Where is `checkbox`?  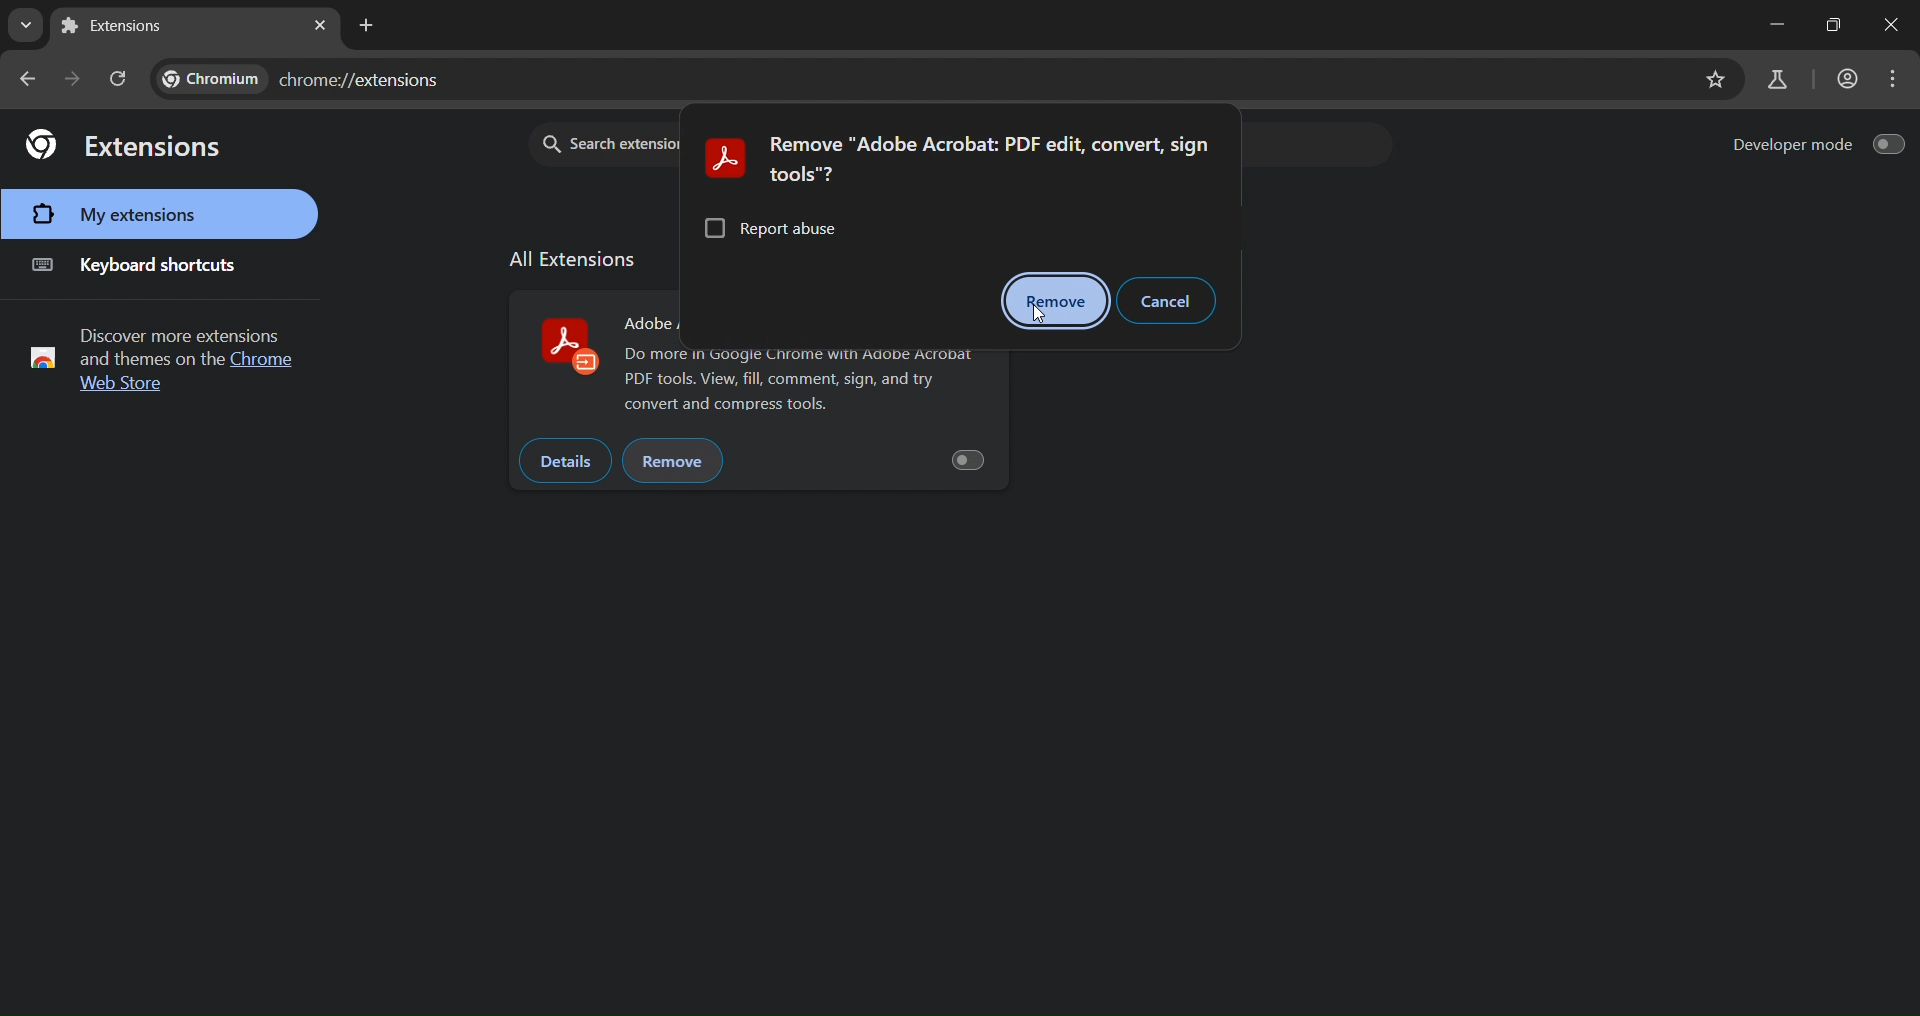 checkbox is located at coordinates (713, 231).